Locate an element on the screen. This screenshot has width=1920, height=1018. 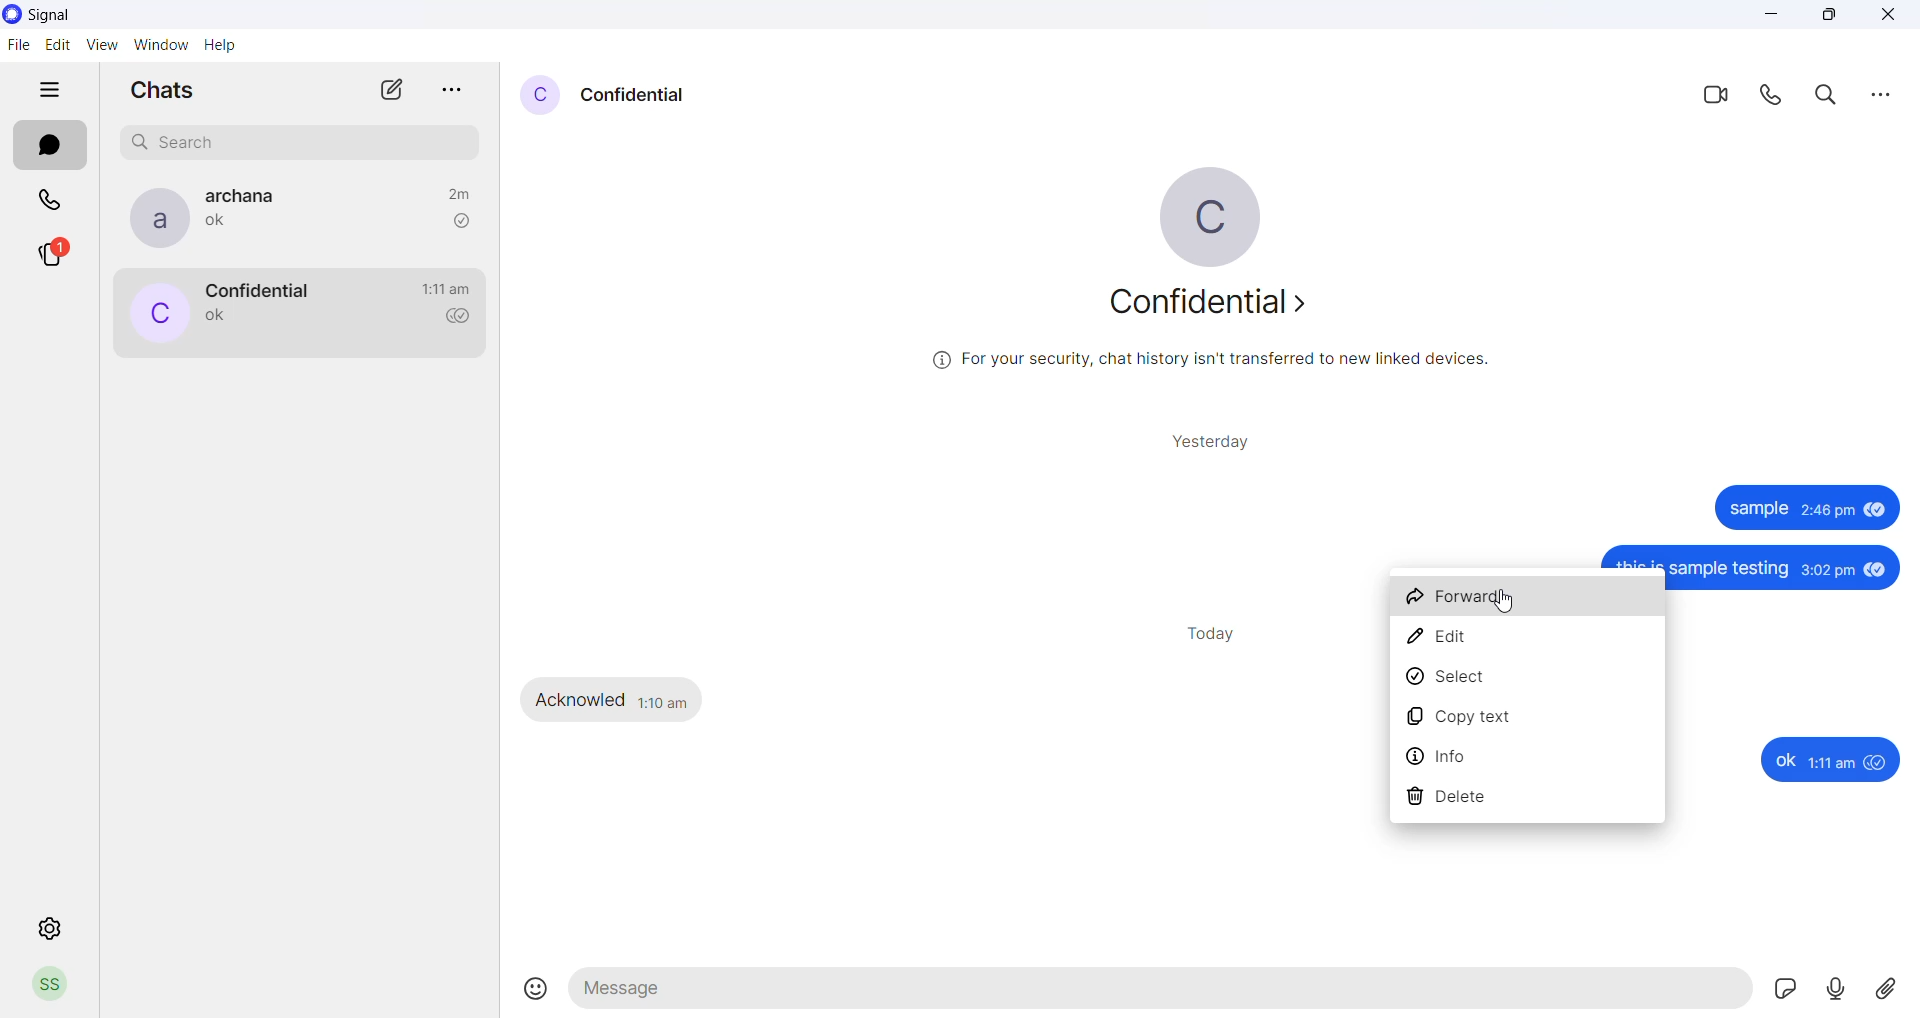
about contact is located at coordinates (1222, 307).